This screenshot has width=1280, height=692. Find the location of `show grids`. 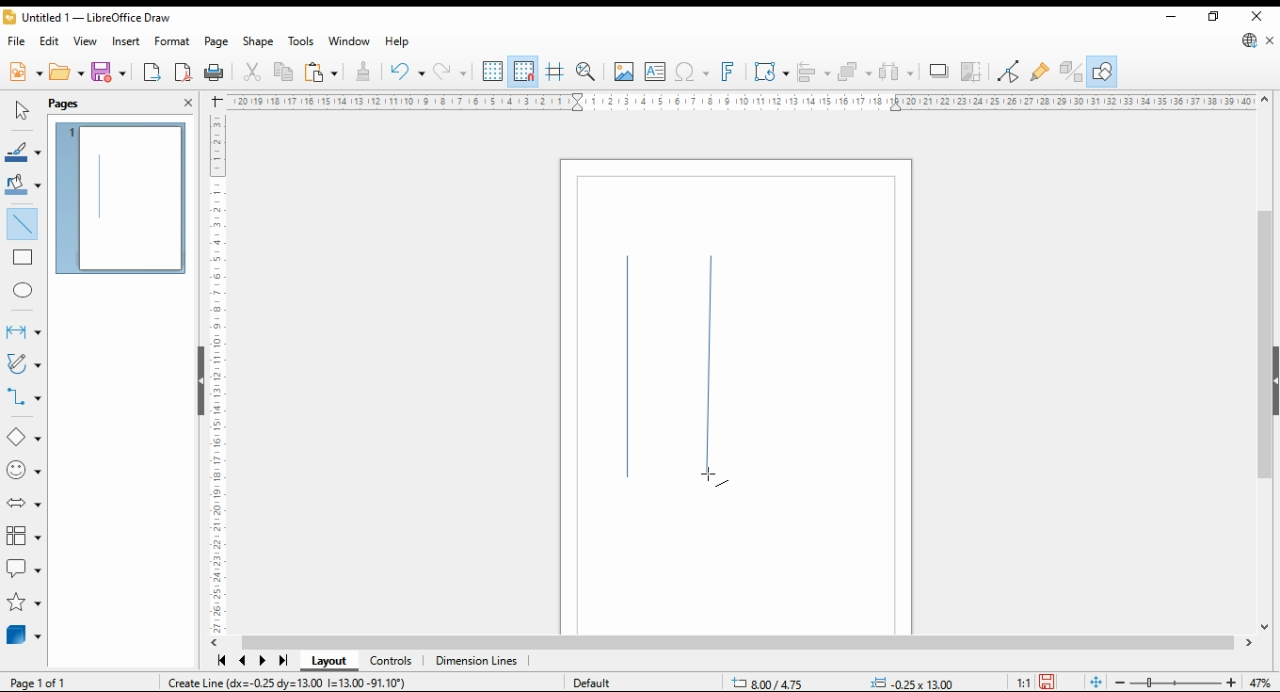

show grids is located at coordinates (492, 72).